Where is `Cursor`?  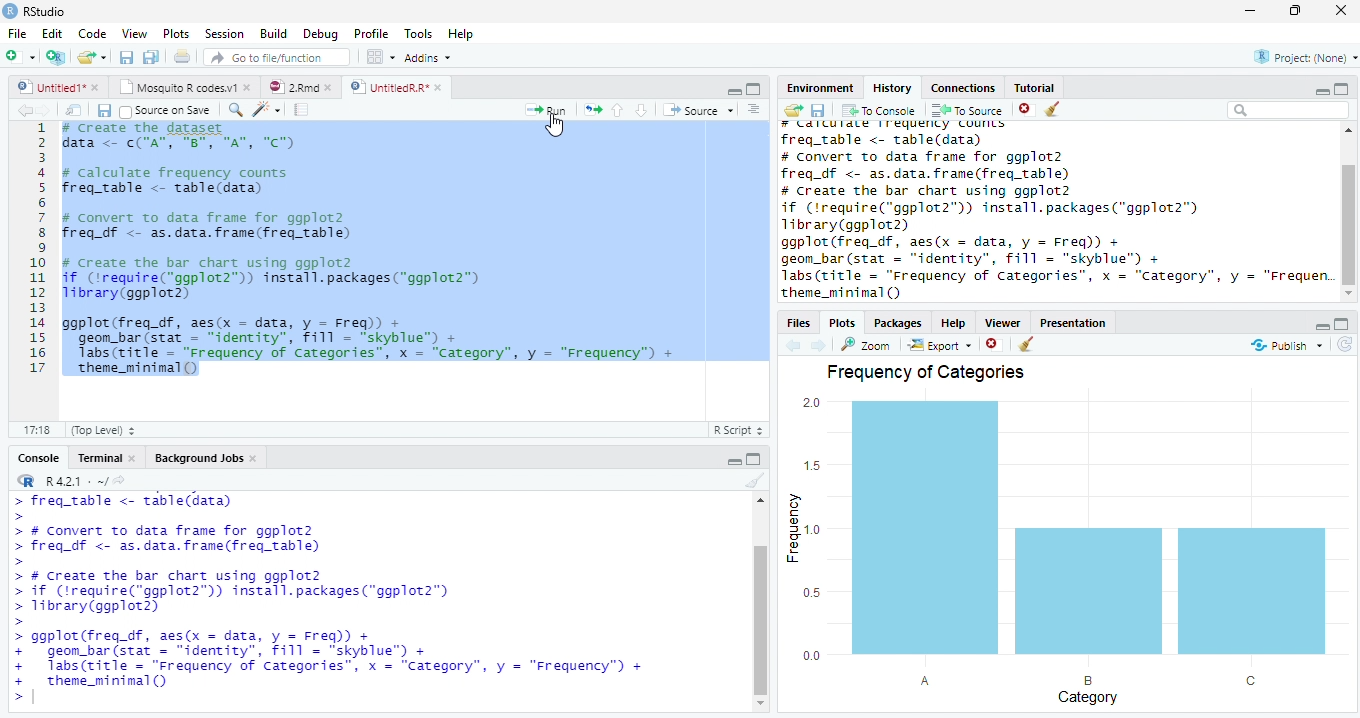 Cursor is located at coordinates (556, 127).